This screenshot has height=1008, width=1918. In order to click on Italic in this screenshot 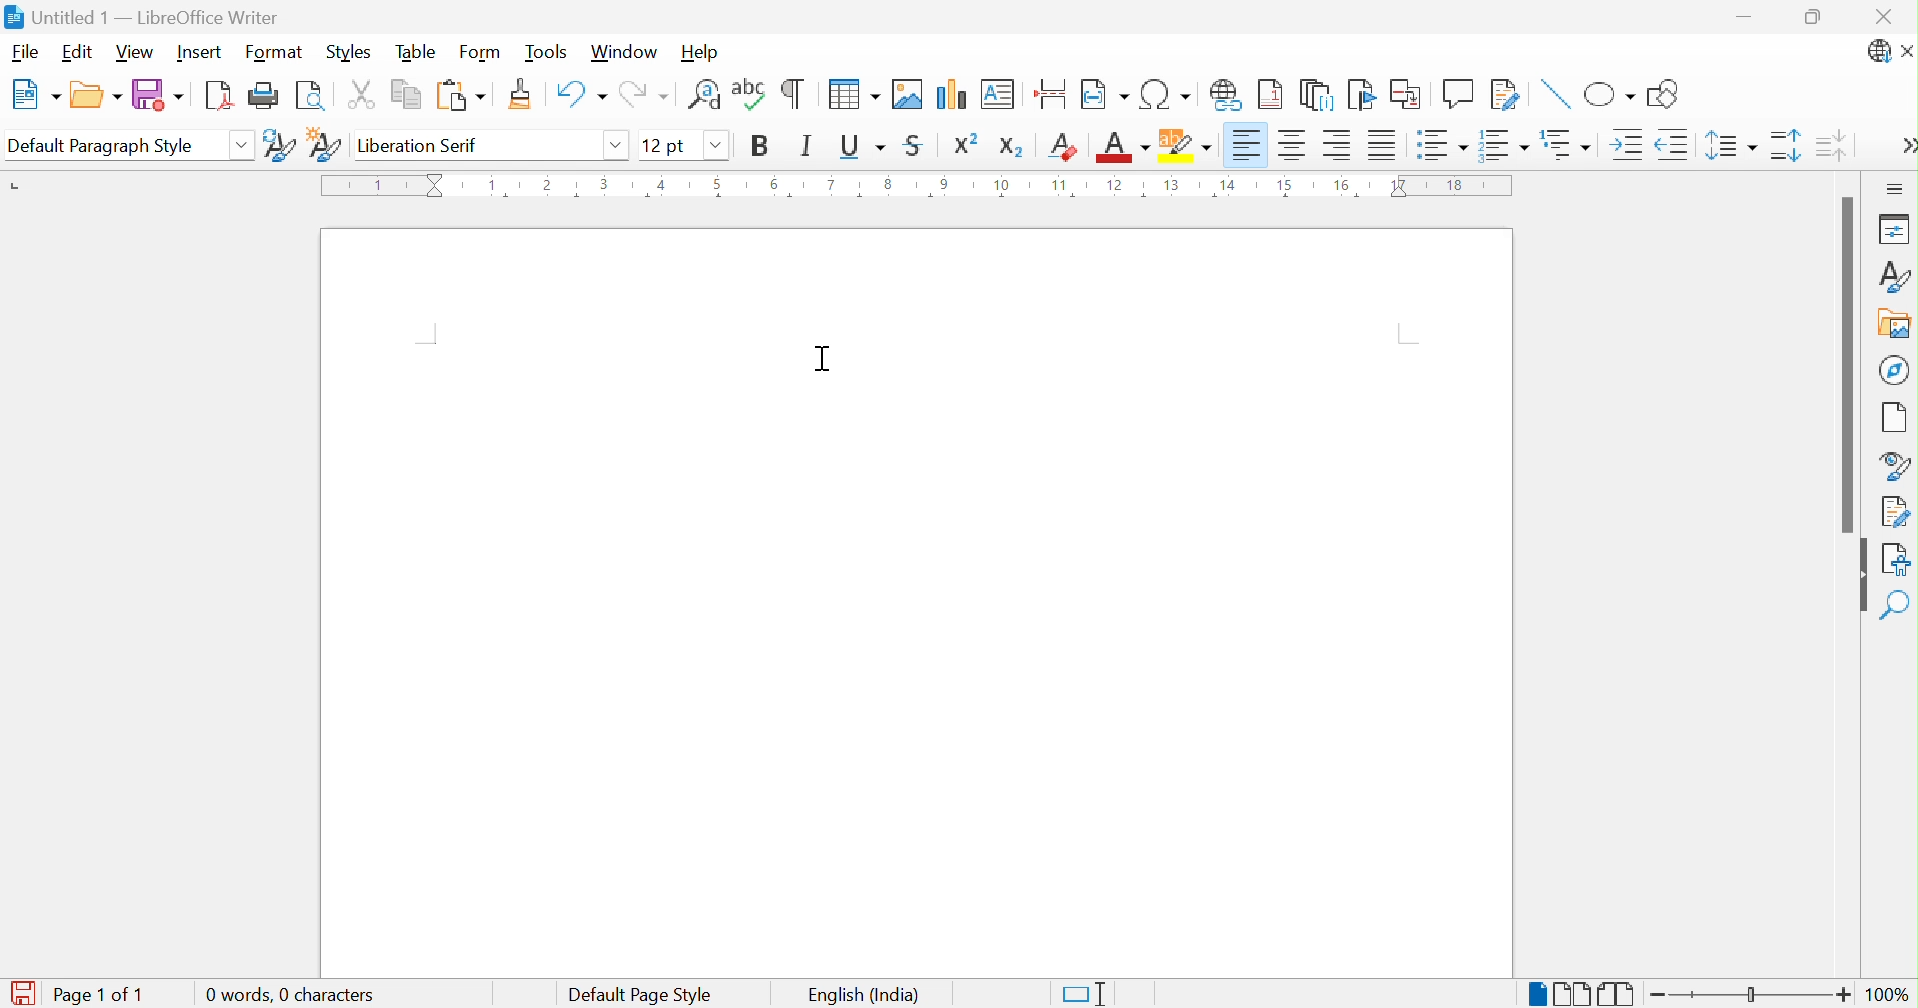, I will do `click(809, 147)`.